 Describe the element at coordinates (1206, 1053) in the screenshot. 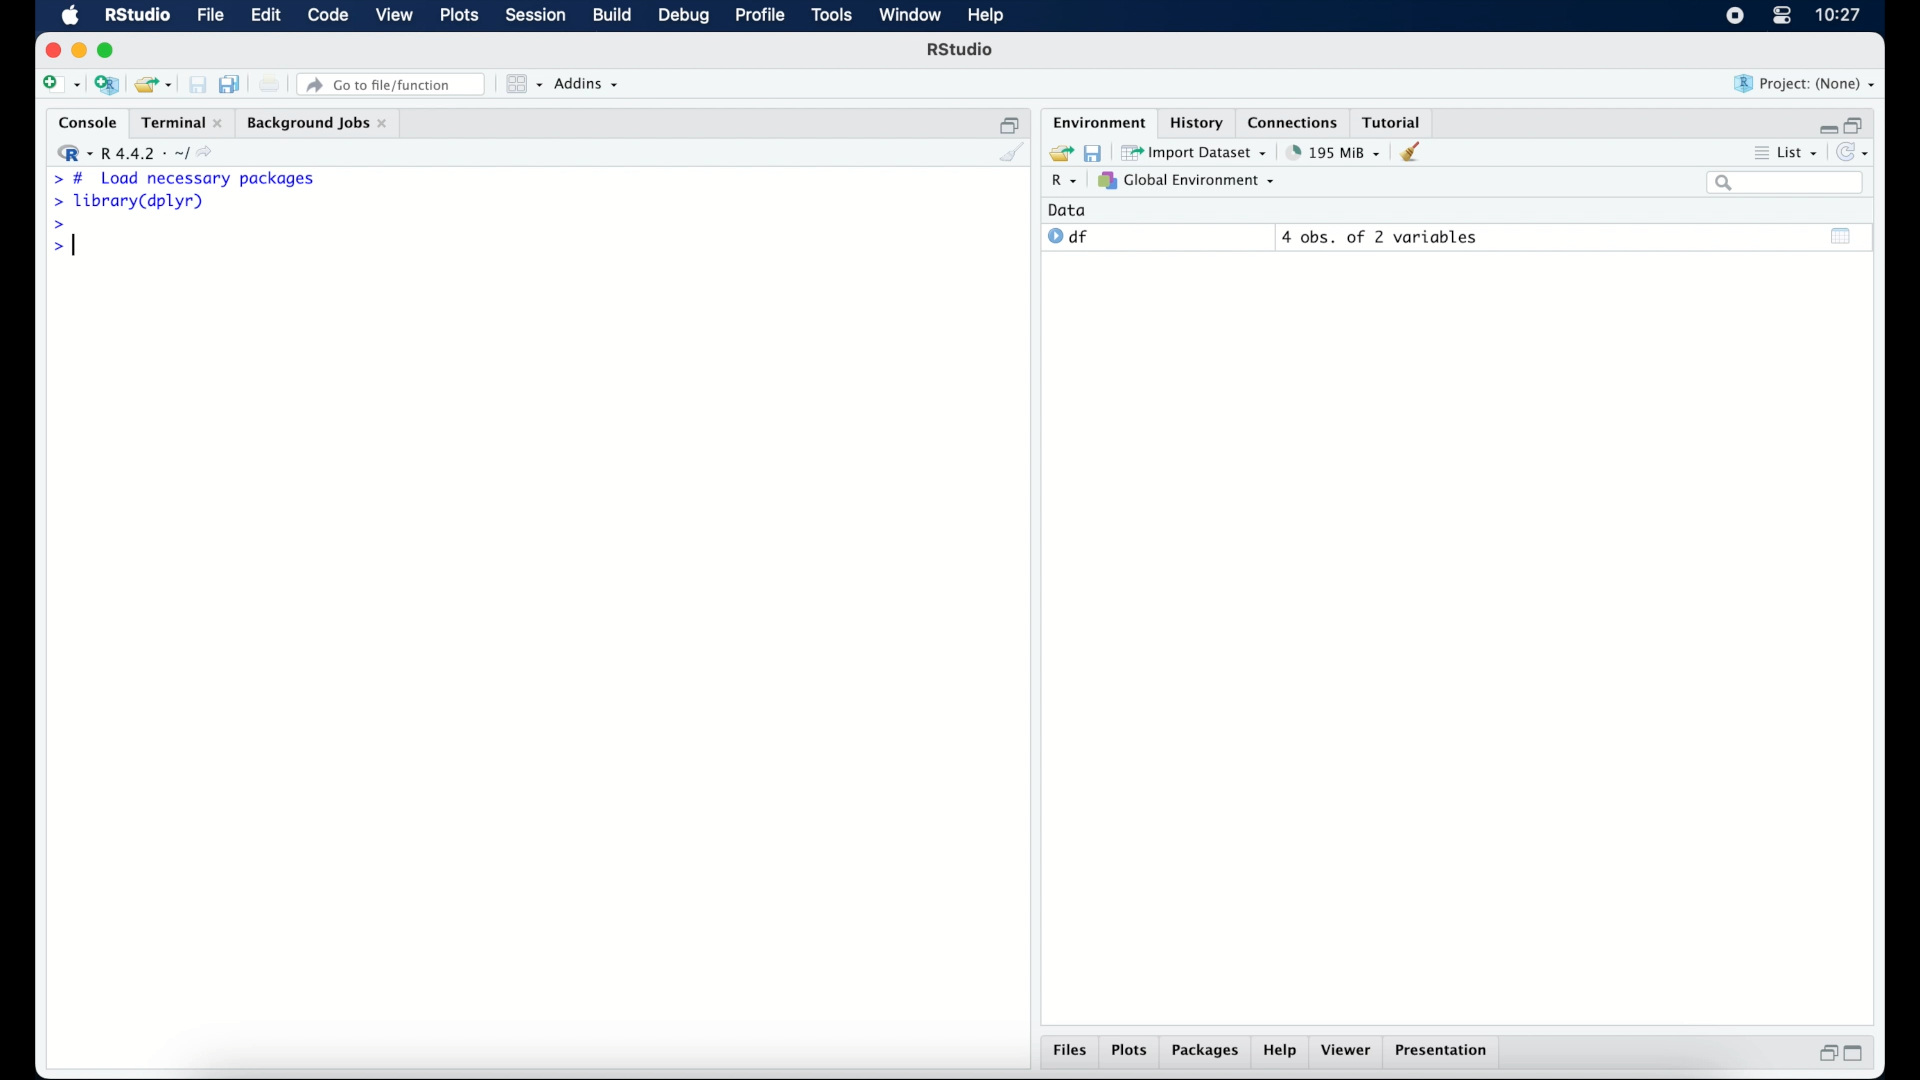

I see `packages` at that location.